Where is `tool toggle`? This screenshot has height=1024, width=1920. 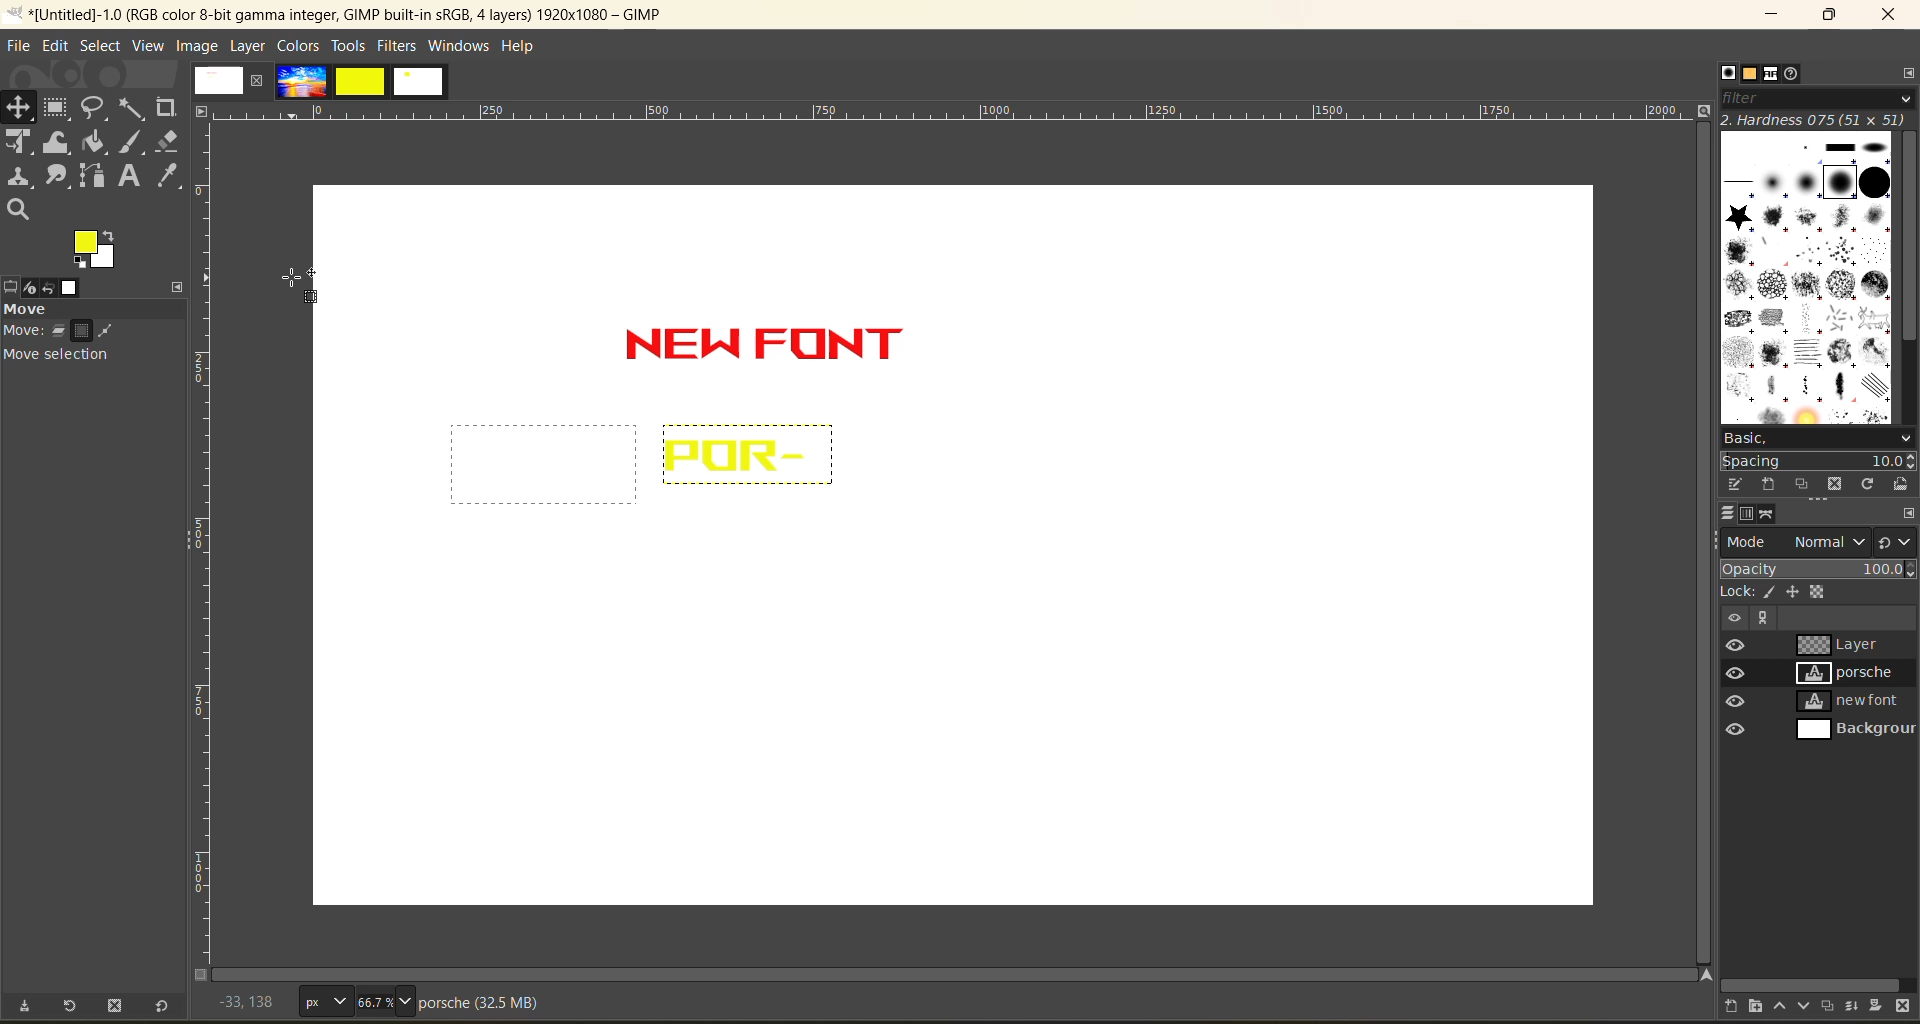
tool toggle is located at coordinates (90, 399).